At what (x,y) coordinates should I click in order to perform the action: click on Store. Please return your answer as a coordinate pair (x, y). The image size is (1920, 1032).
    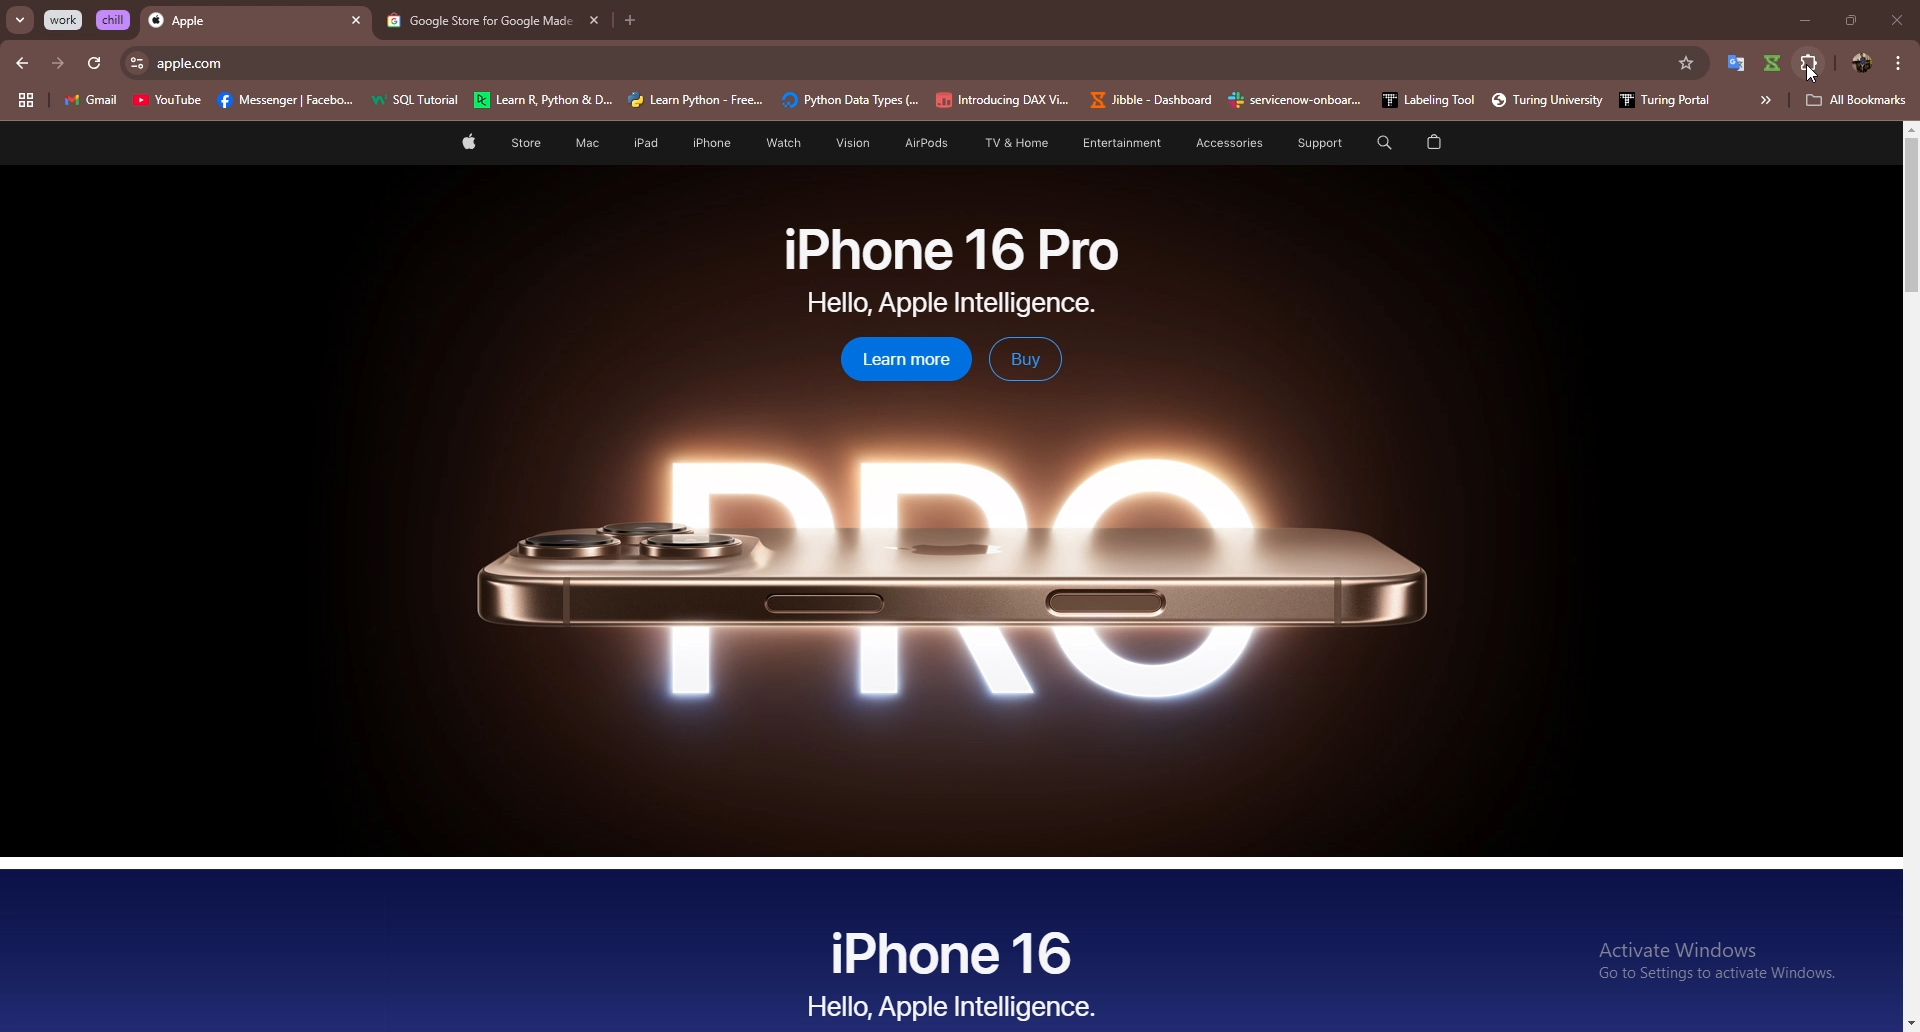
    Looking at the image, I should click on (526, 145).